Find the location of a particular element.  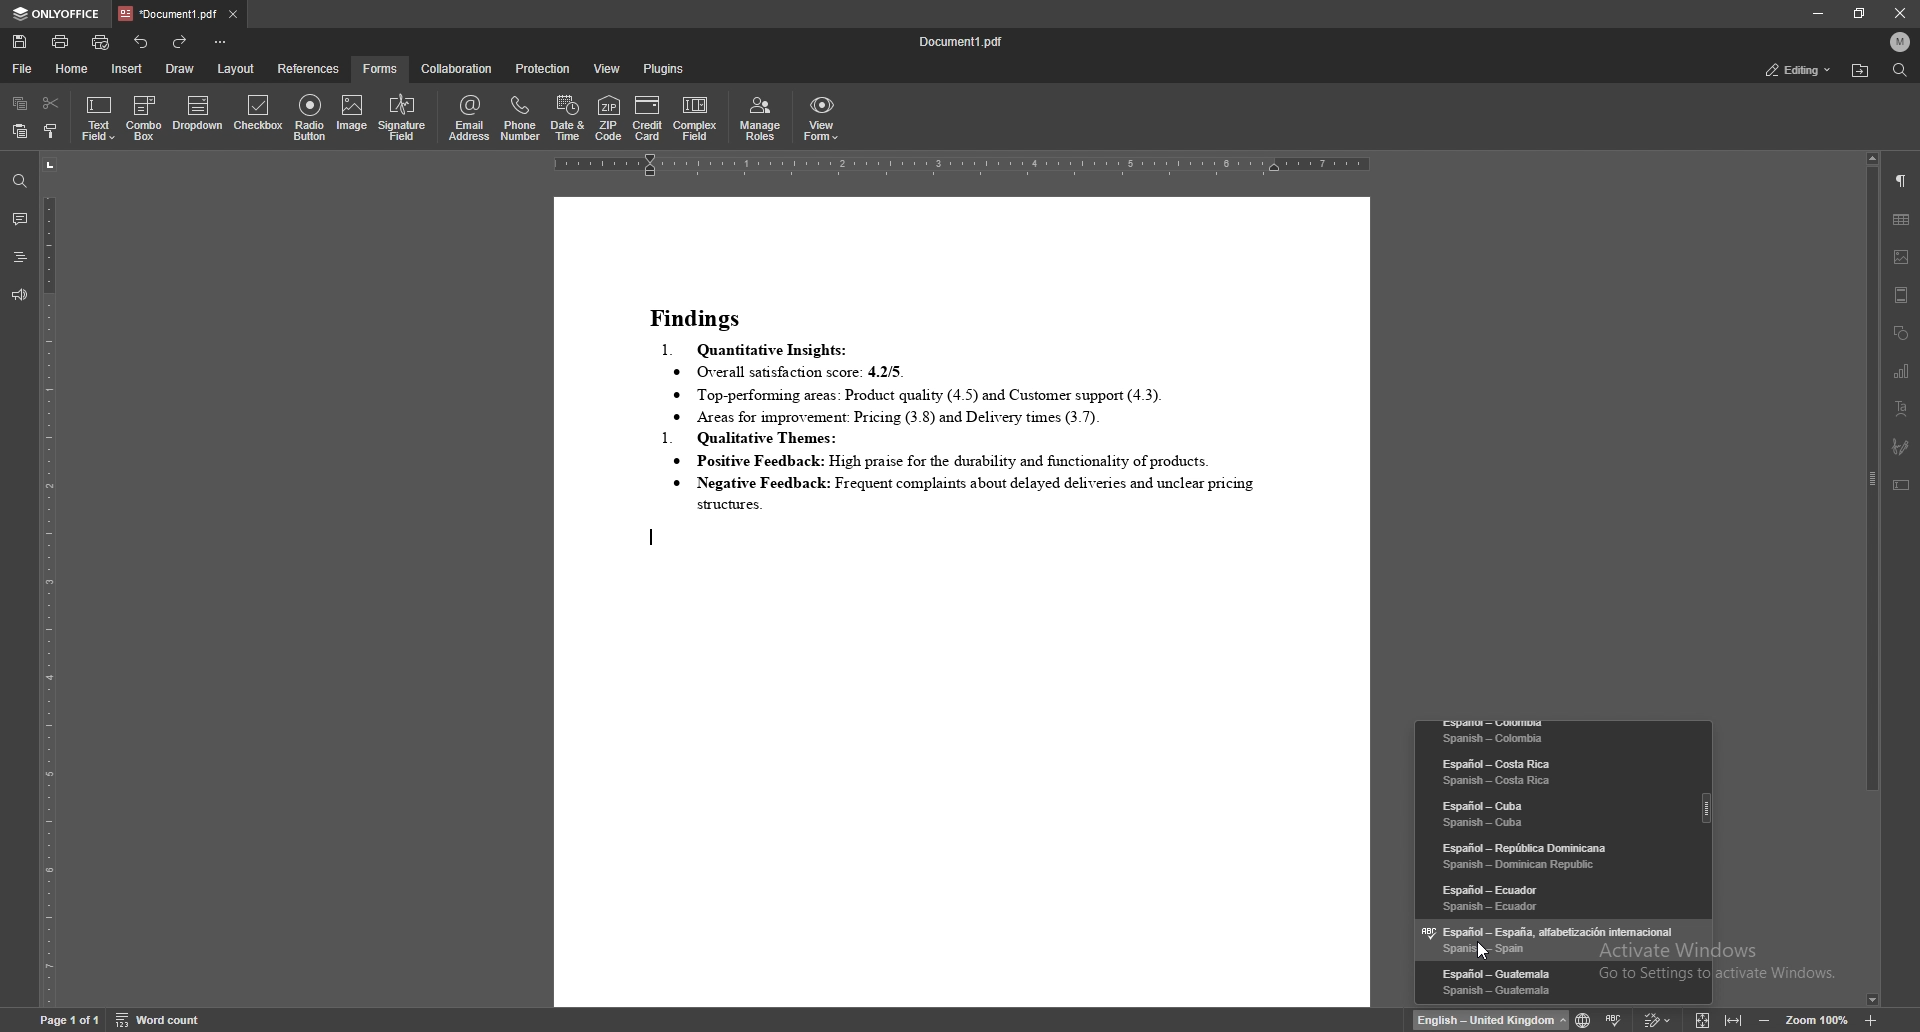

view form is located at coordinates (822, 119).